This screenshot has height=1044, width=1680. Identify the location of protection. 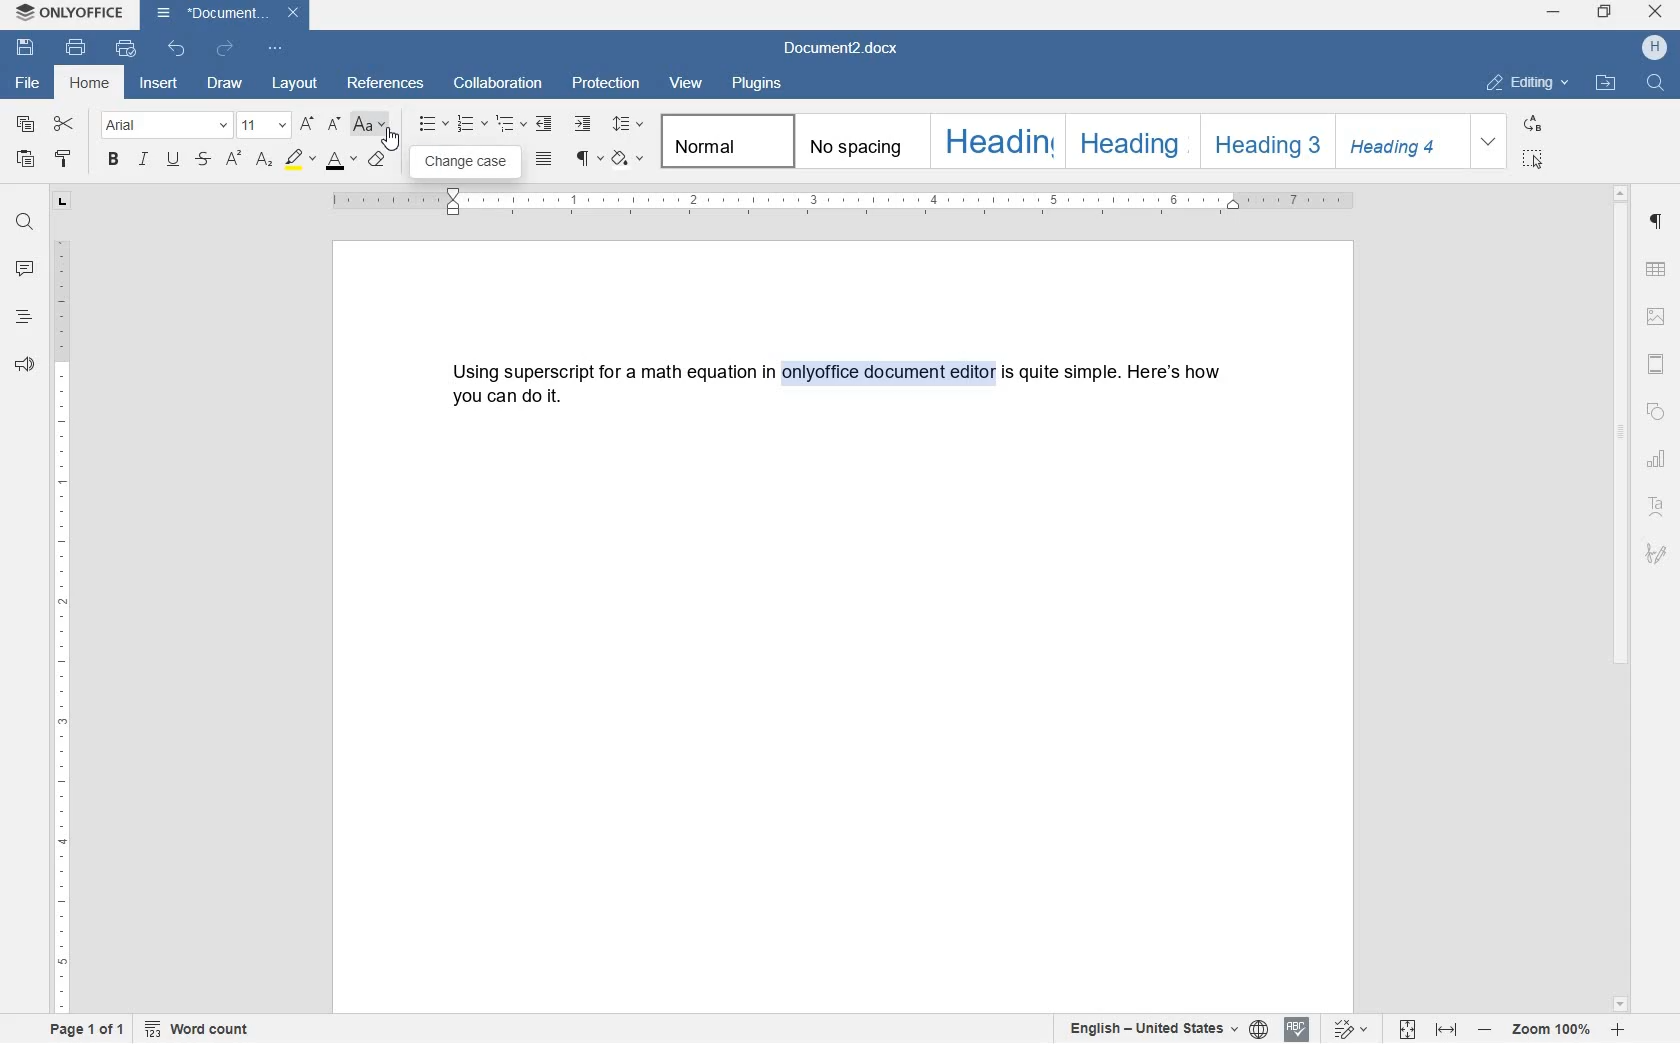
(608, 85).